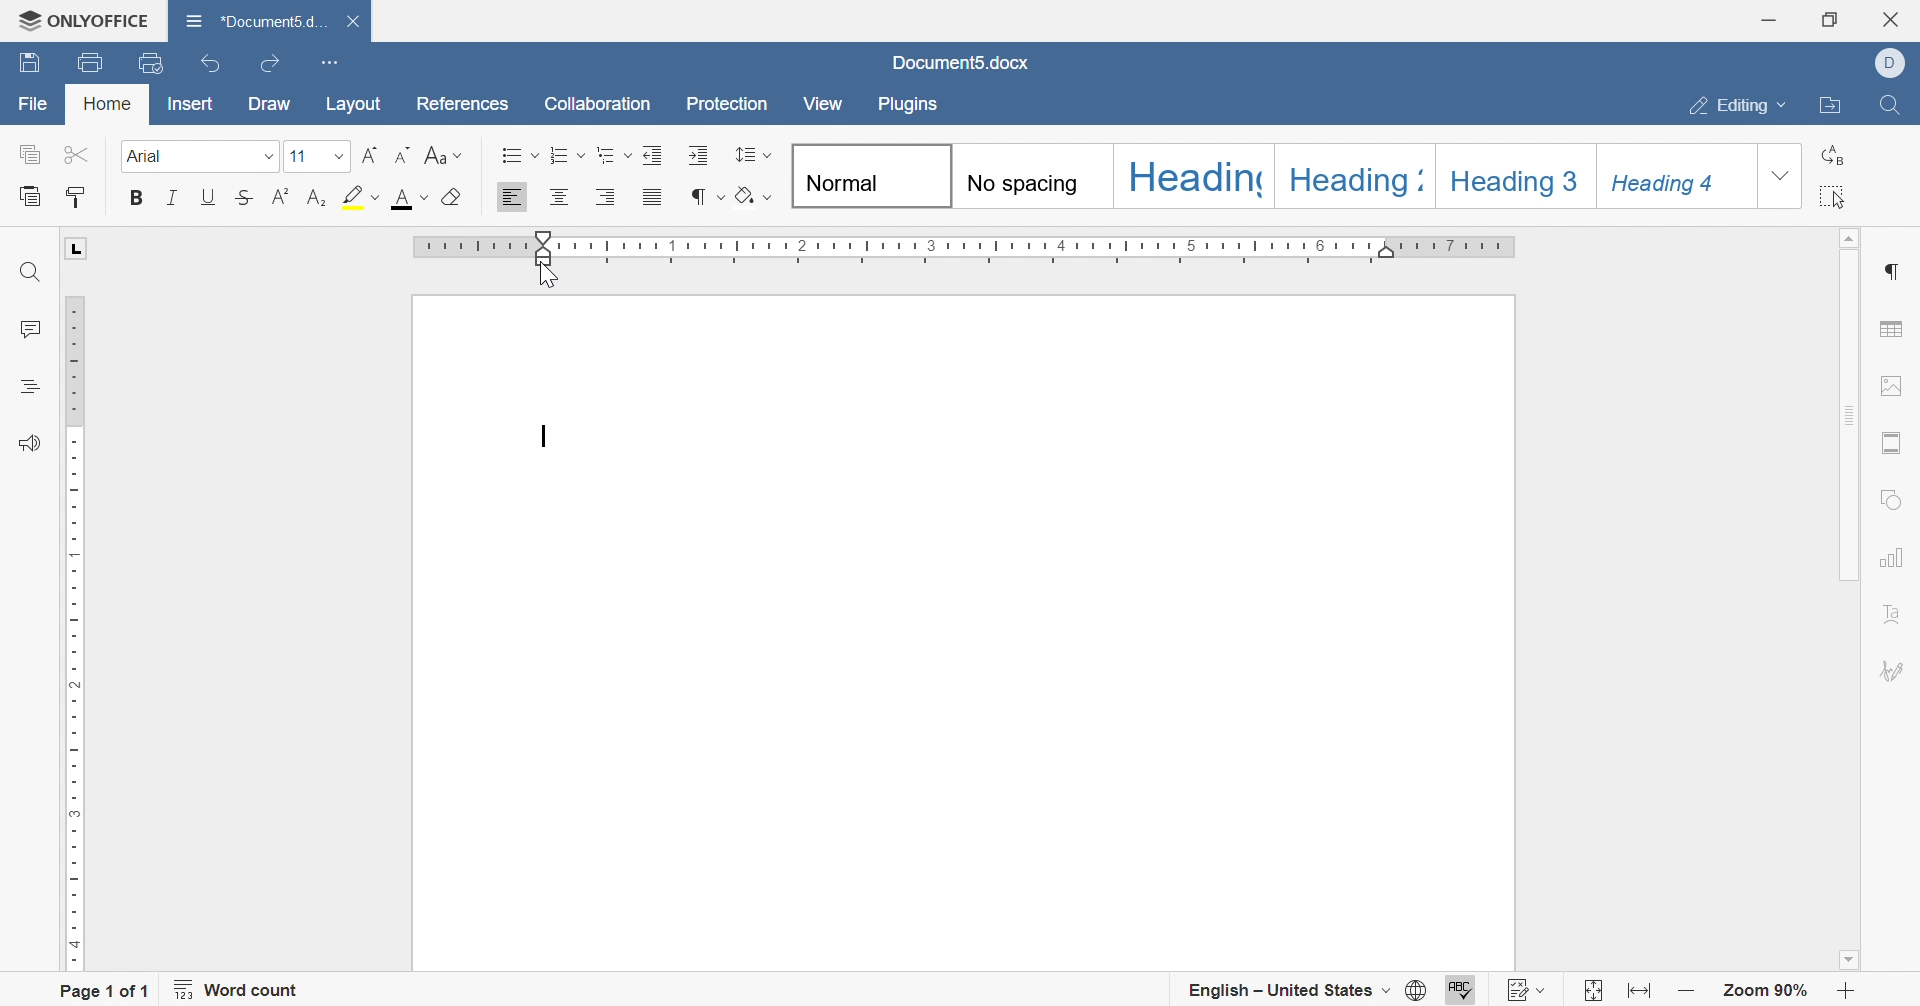 The width and height of the screenshot is (1920, 1006). What do you see at coordinates (964, 63) in the screenshot?
I see `document5.docx` at bounding box center [964, 63].